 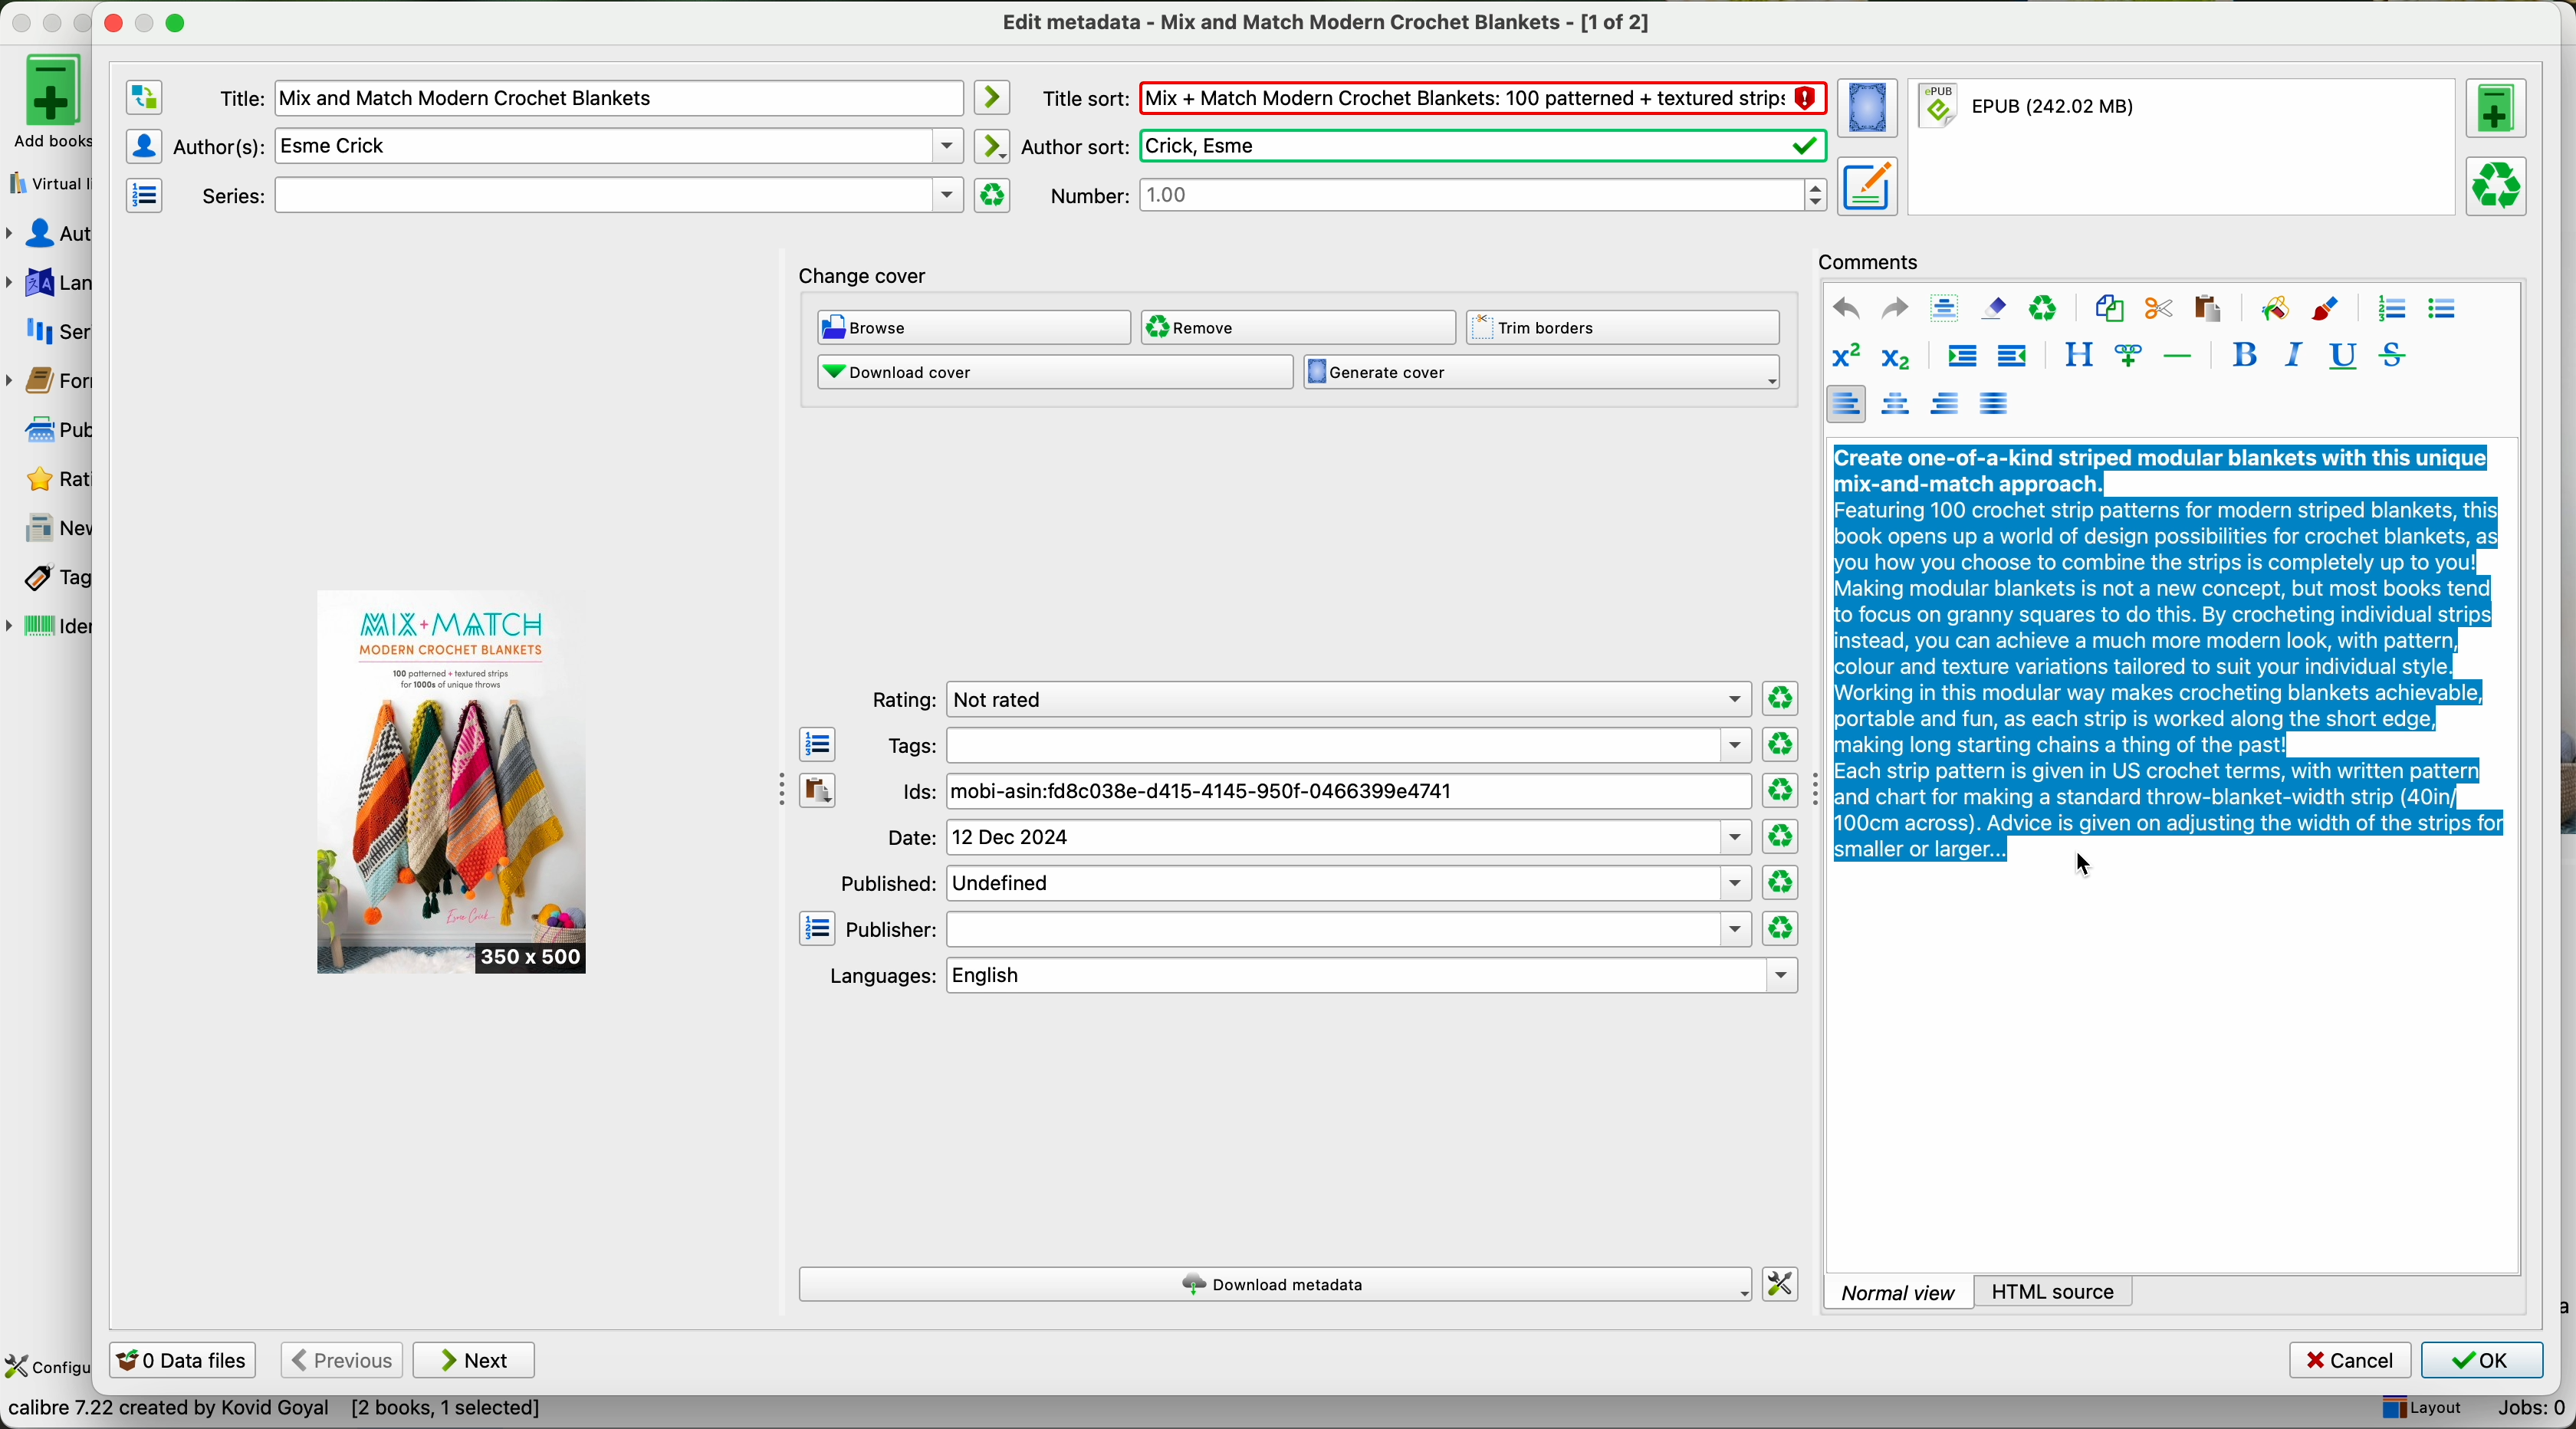 I want to click on subscript, so click(x=1892, y=355).